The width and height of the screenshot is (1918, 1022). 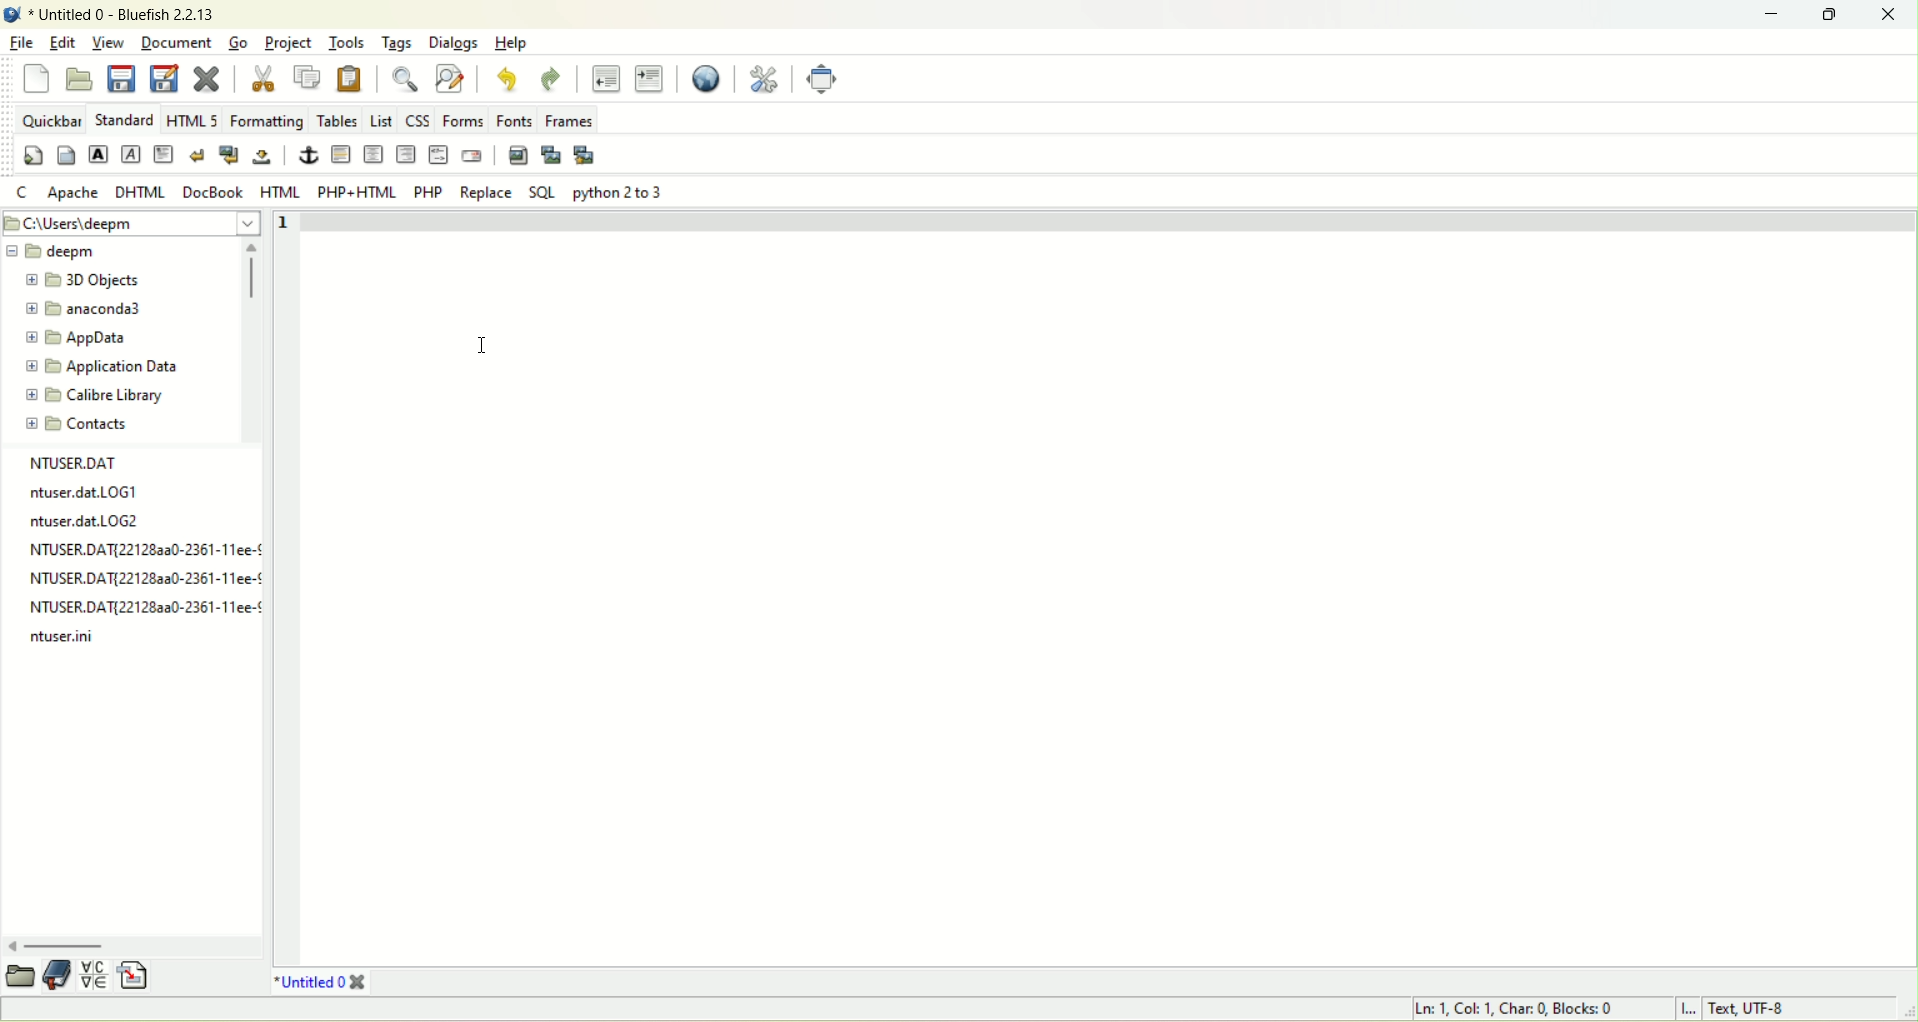 What do you see at coordinates (240, 41) in the screenshot?
I see `Go` at bounding box center [240, 41].